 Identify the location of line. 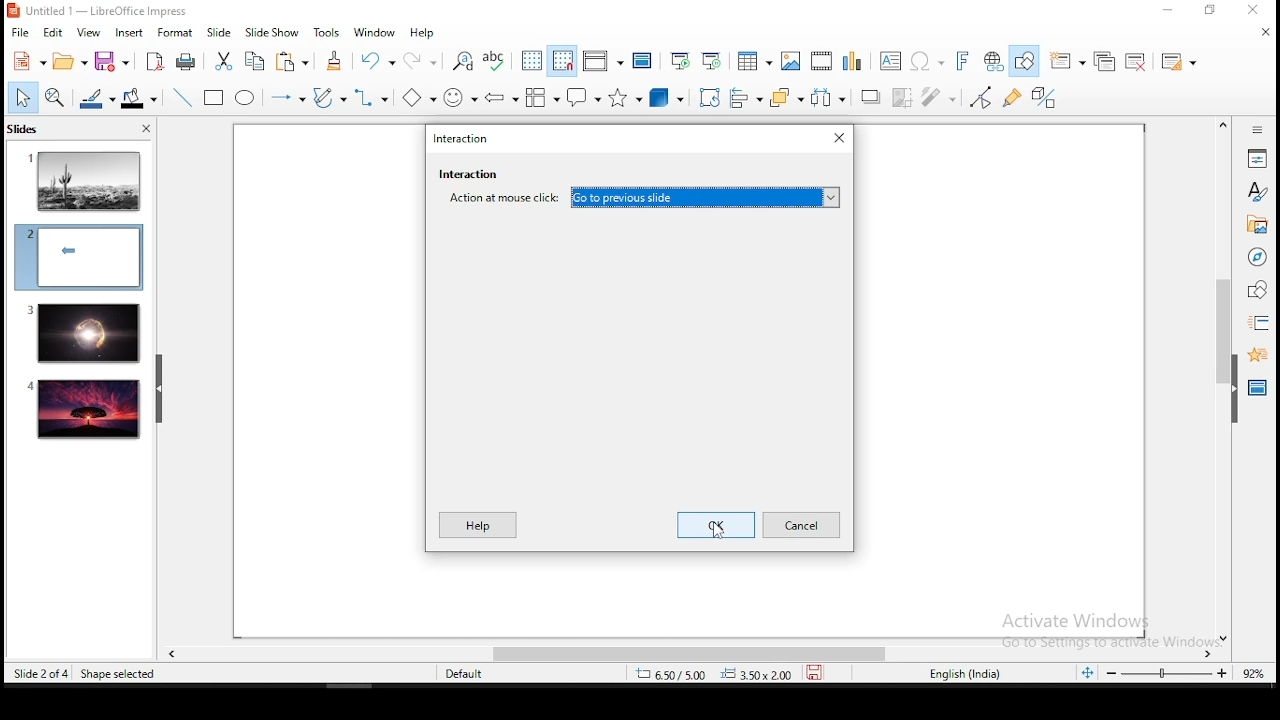
(180, 98).